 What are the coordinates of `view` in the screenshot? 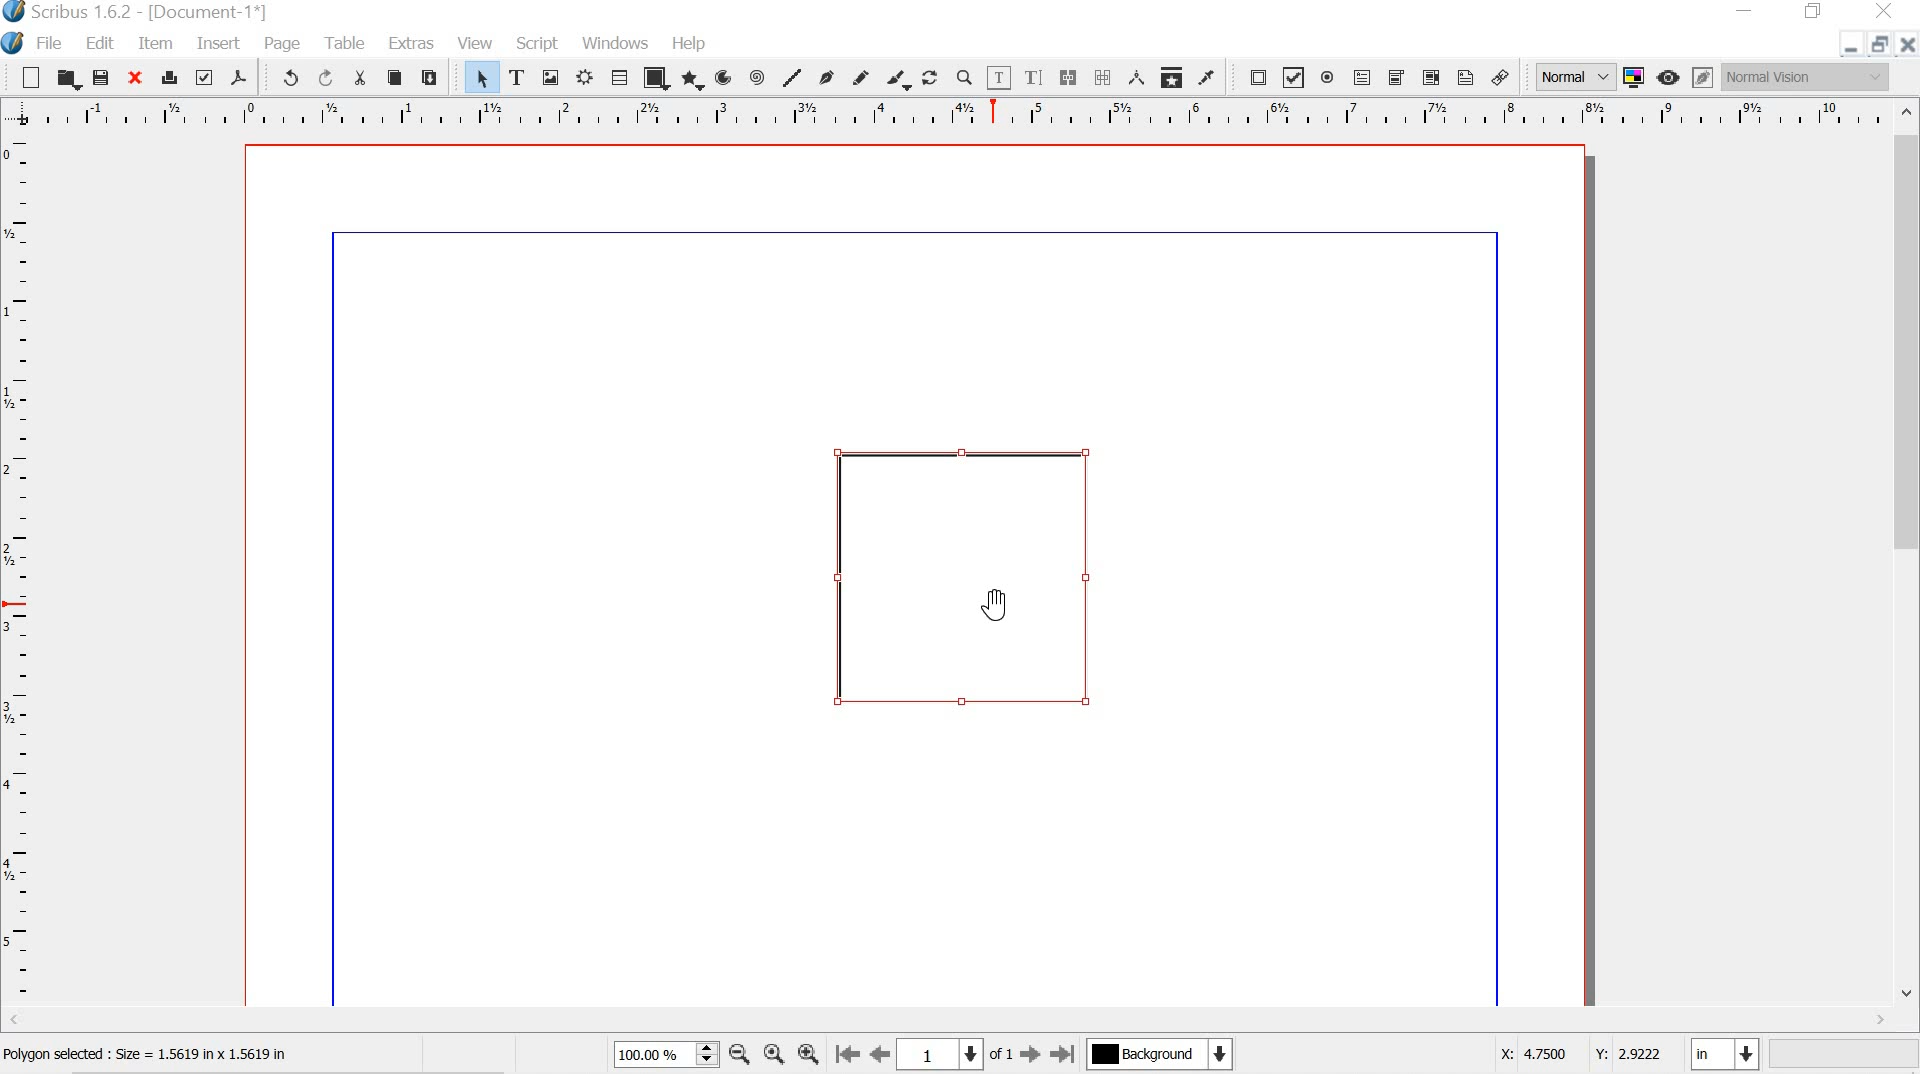 It's located at (478, 41).